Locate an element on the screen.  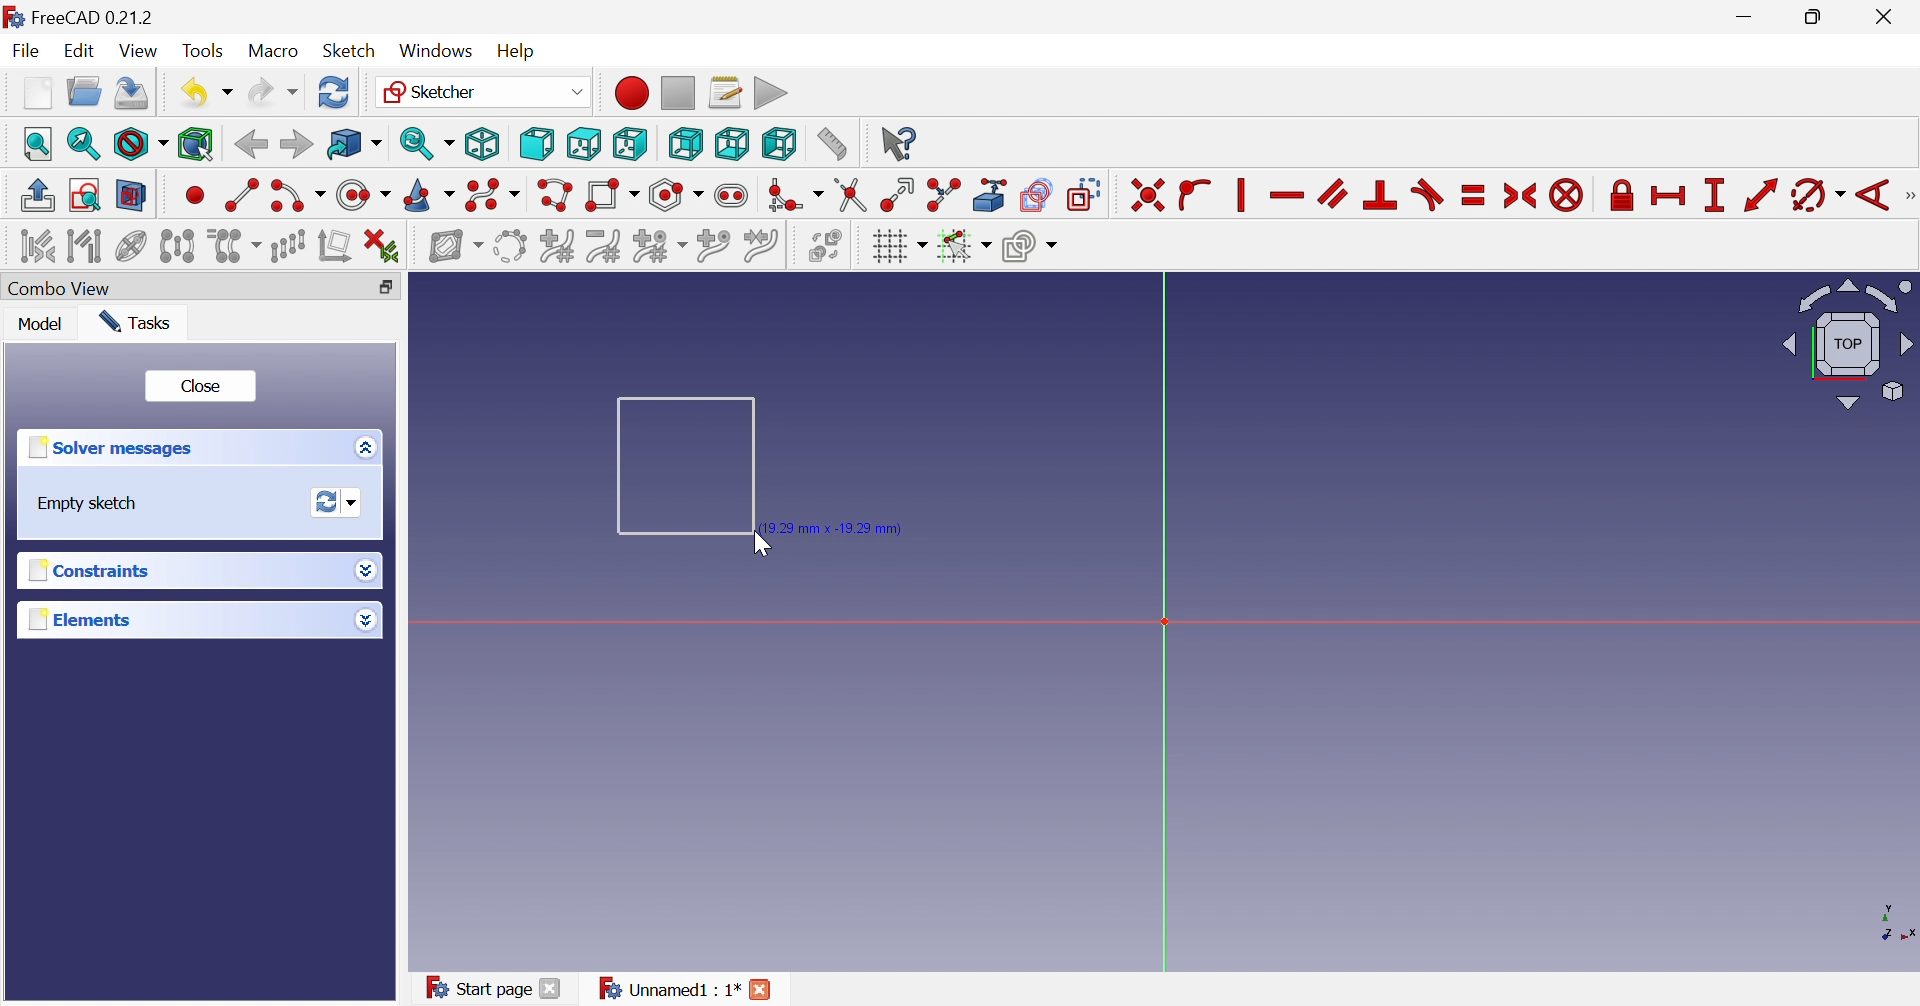
 is located at coordinates (382, 247).